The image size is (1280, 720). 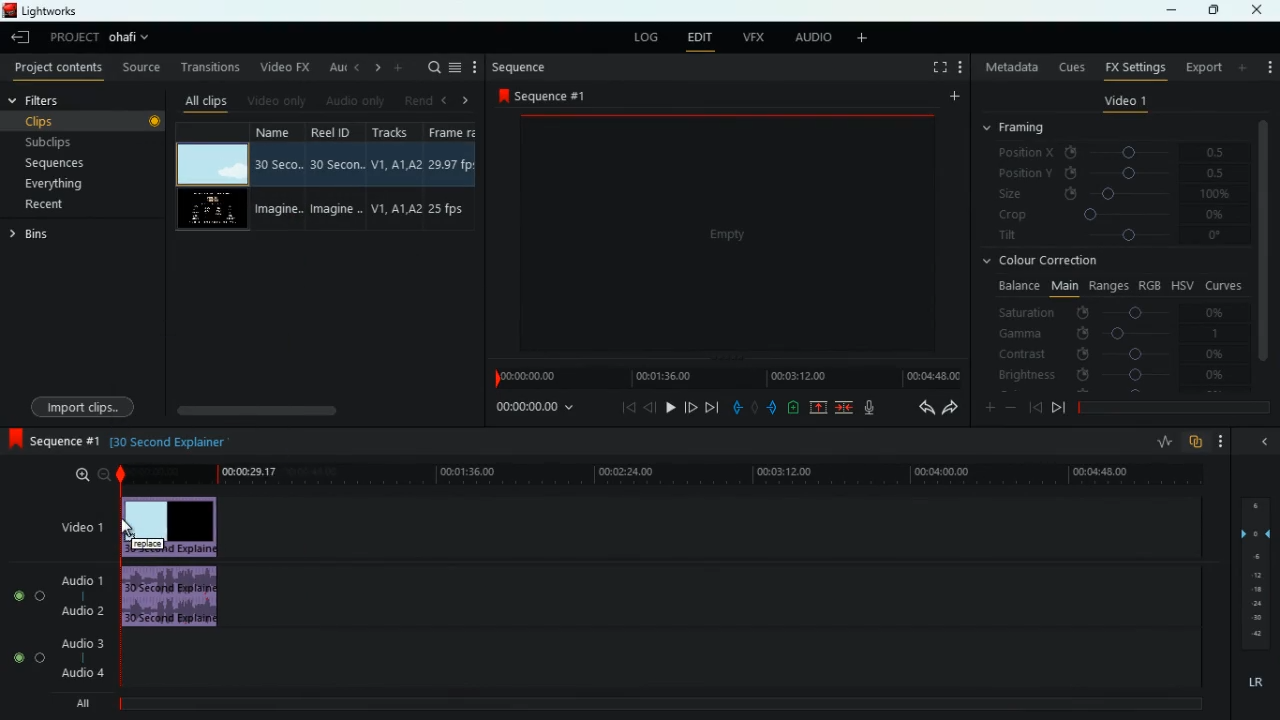 I want to click on crop, so click(x=1109, y=215).